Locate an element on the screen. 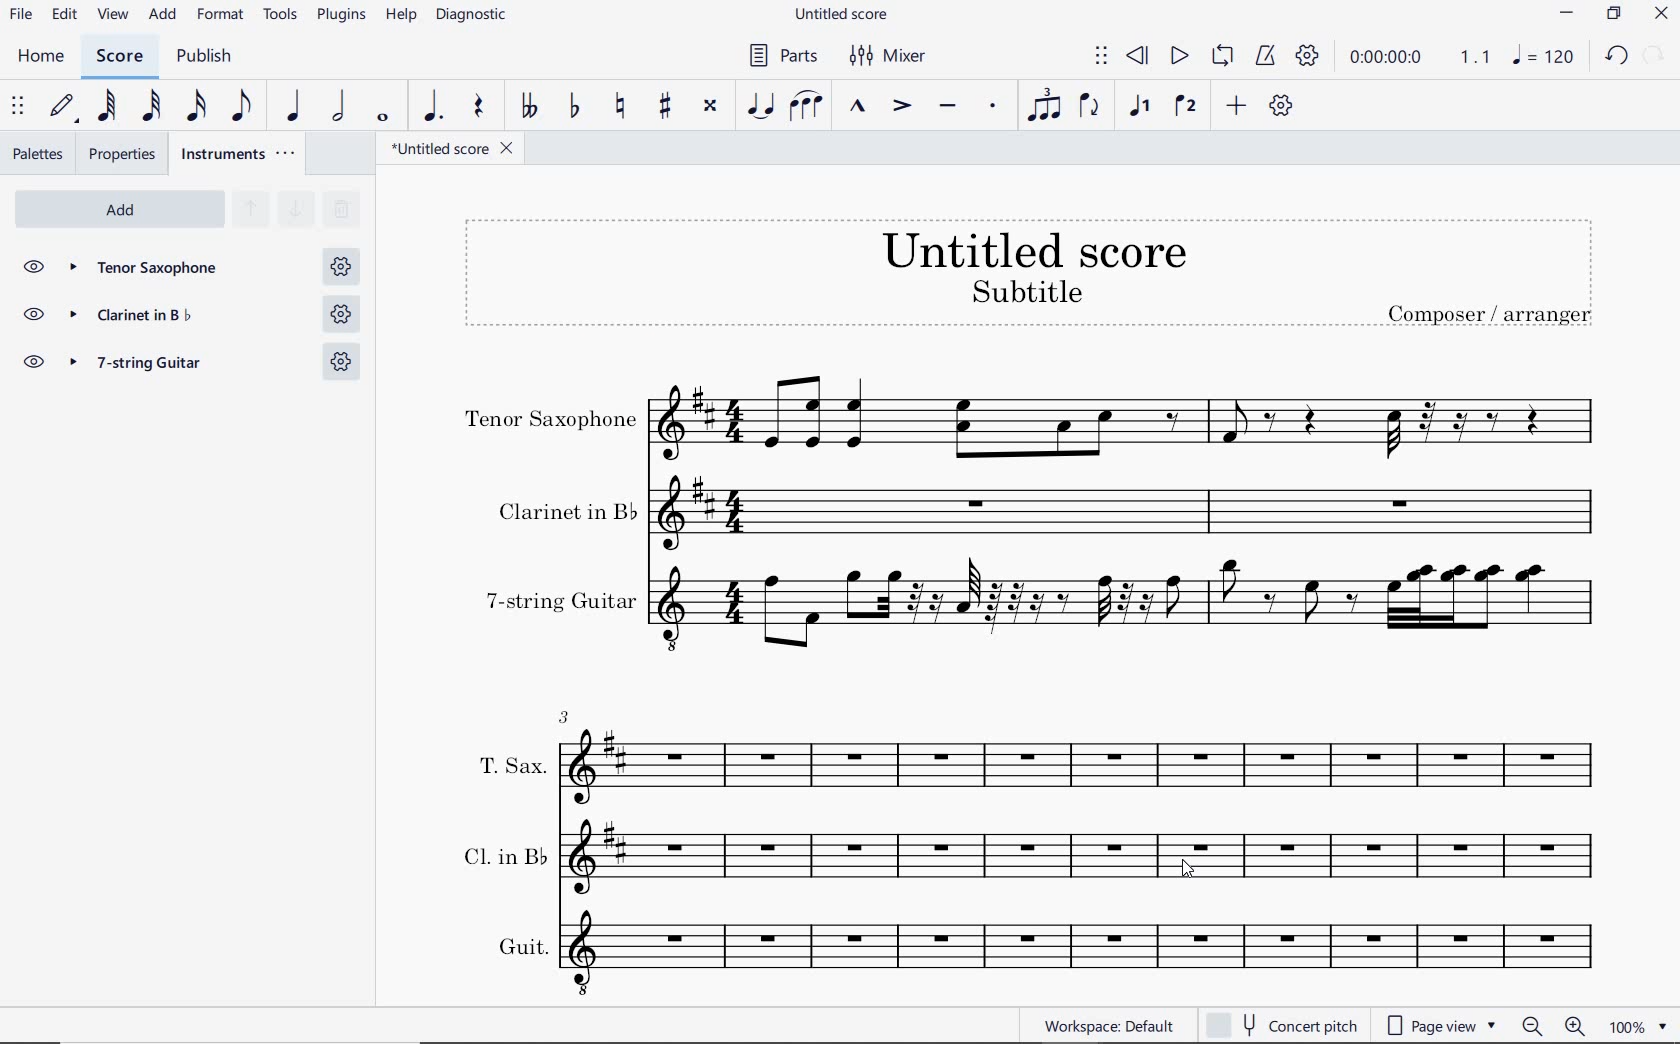 Image resolution: width=1680 pixels, height=1044 pixels. TOGGLE NATURAL is located at coordinates (622, 107).